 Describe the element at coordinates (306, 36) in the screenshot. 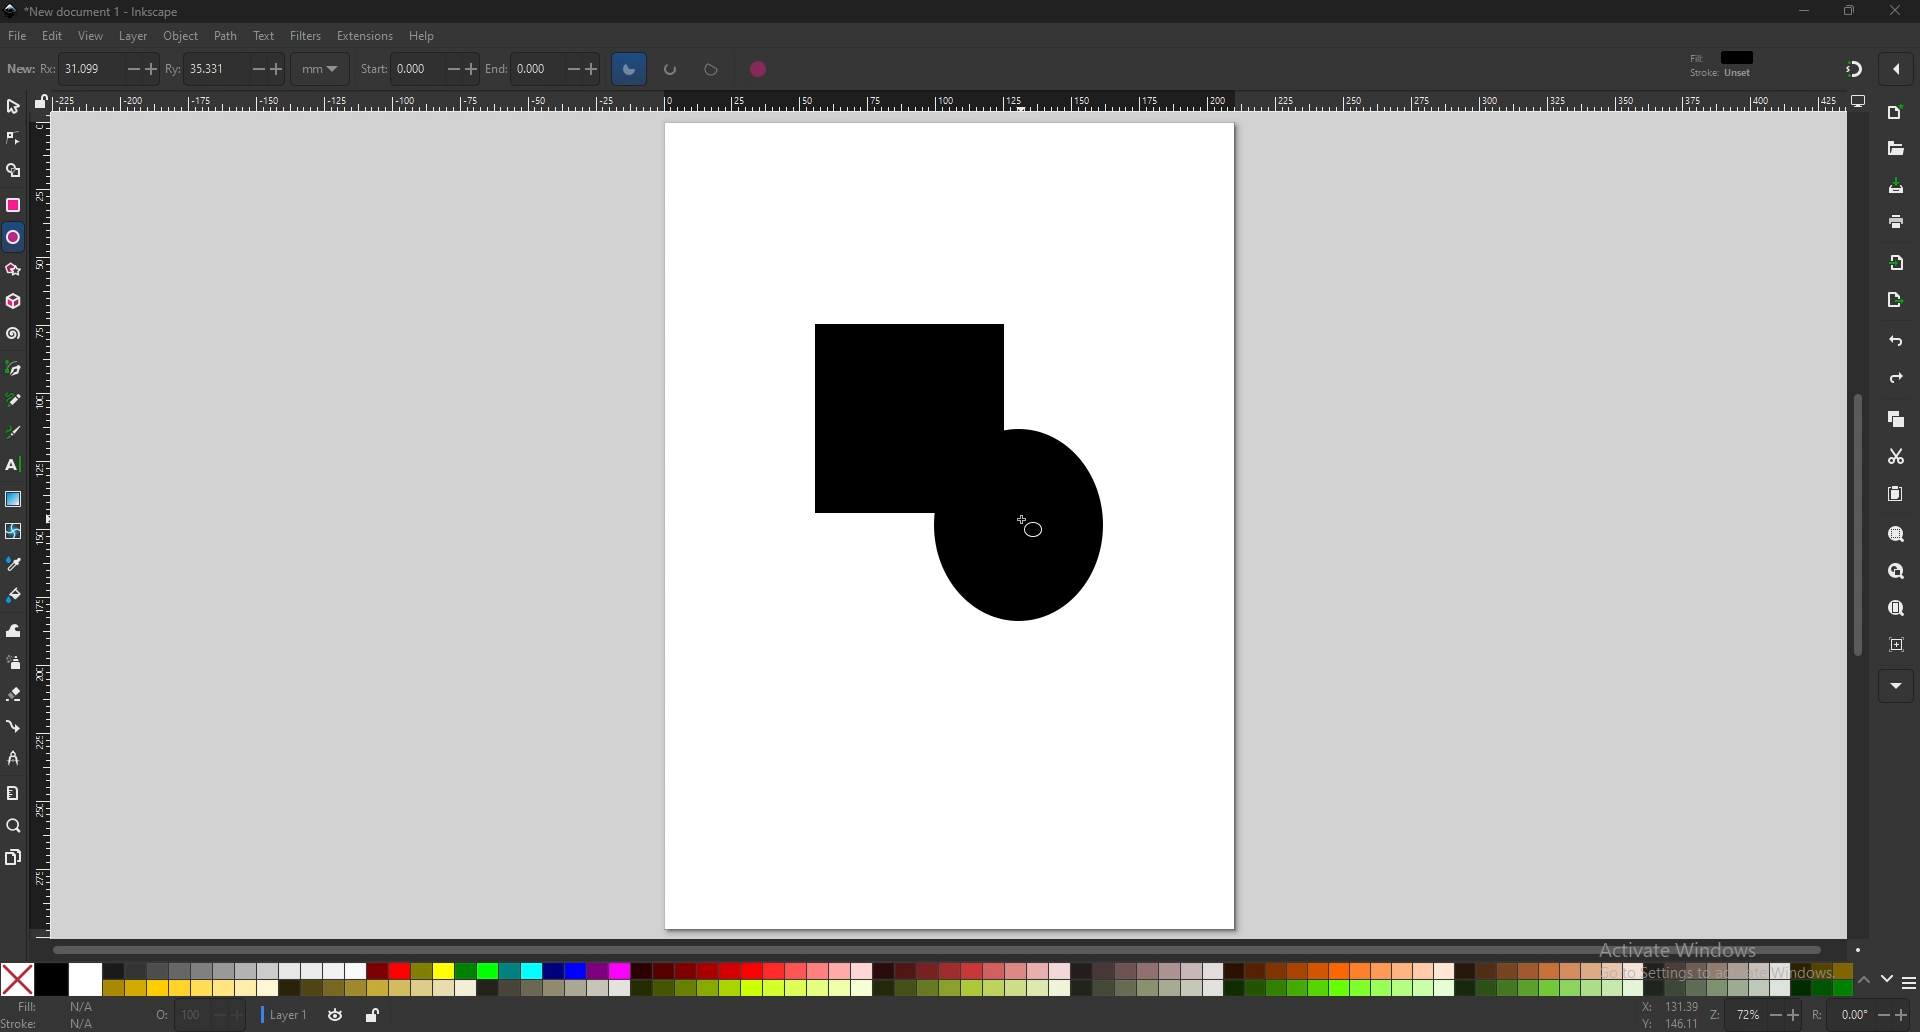

I see `filters` at that location.